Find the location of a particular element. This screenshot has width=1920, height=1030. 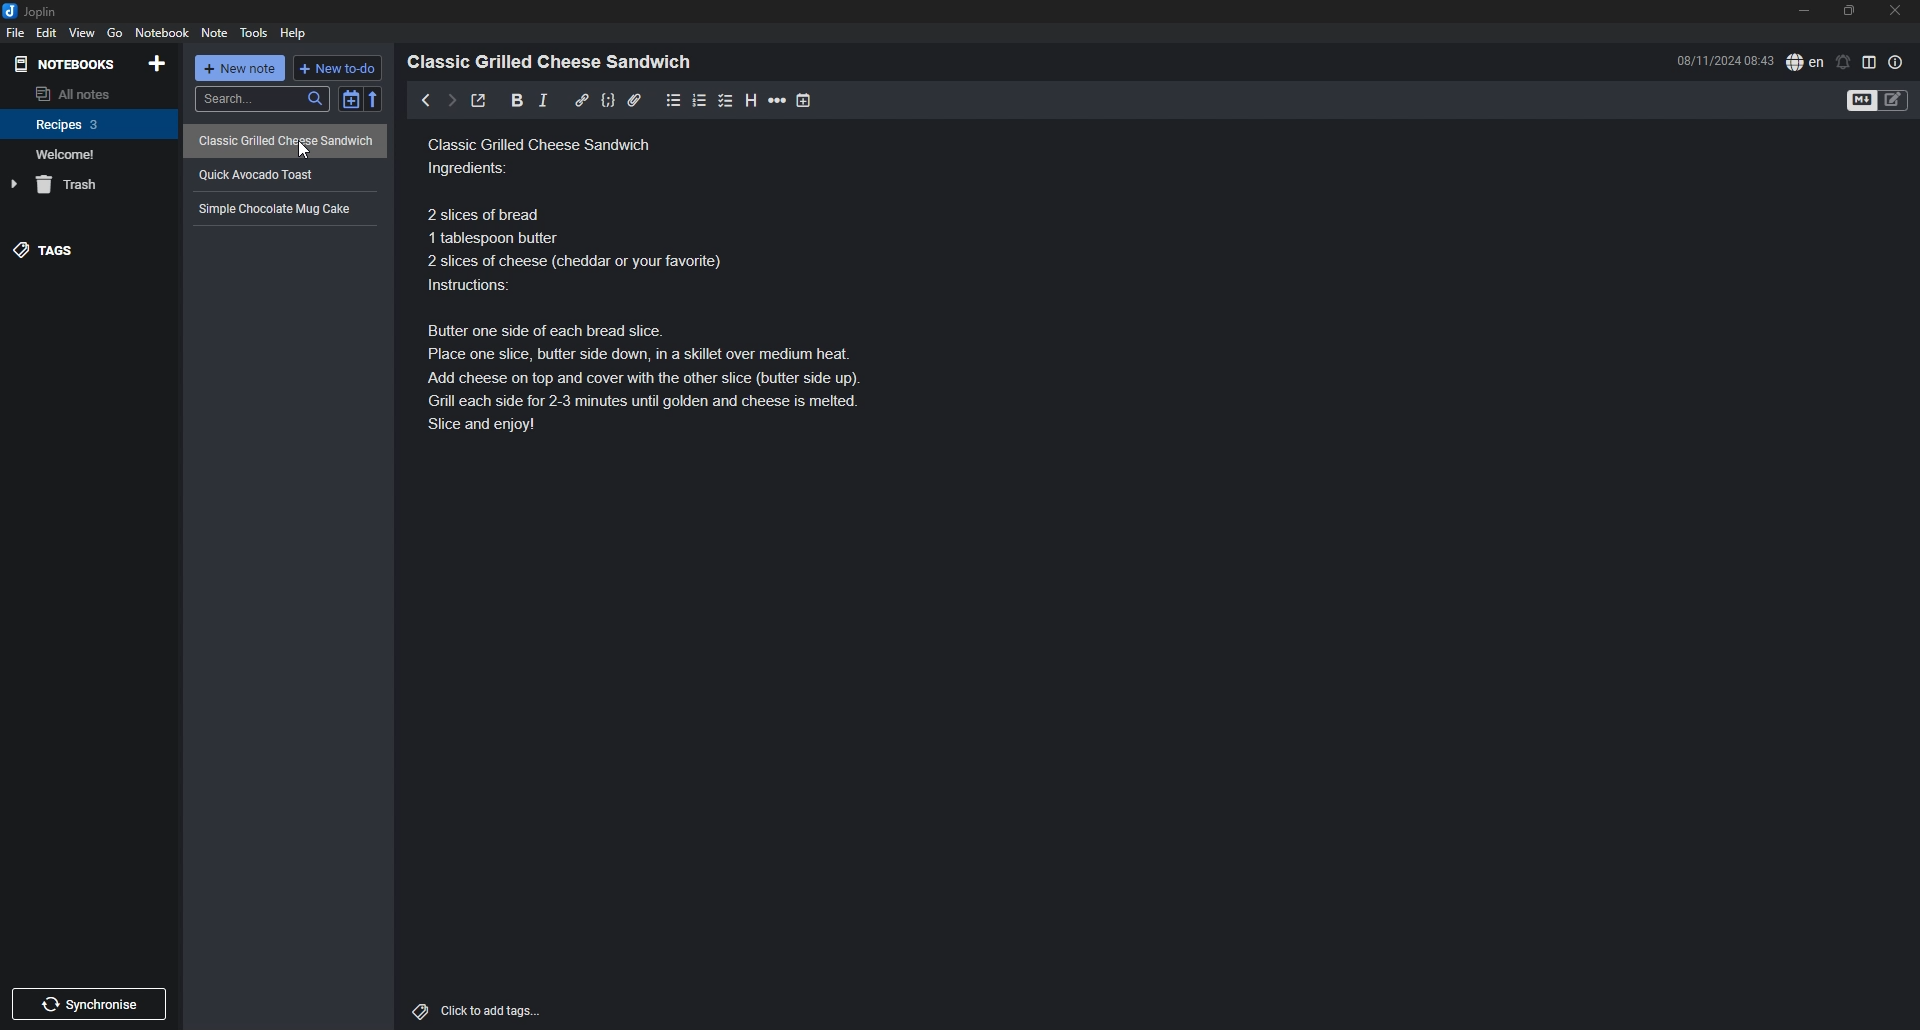

tags is located at coordinates (87, 251).